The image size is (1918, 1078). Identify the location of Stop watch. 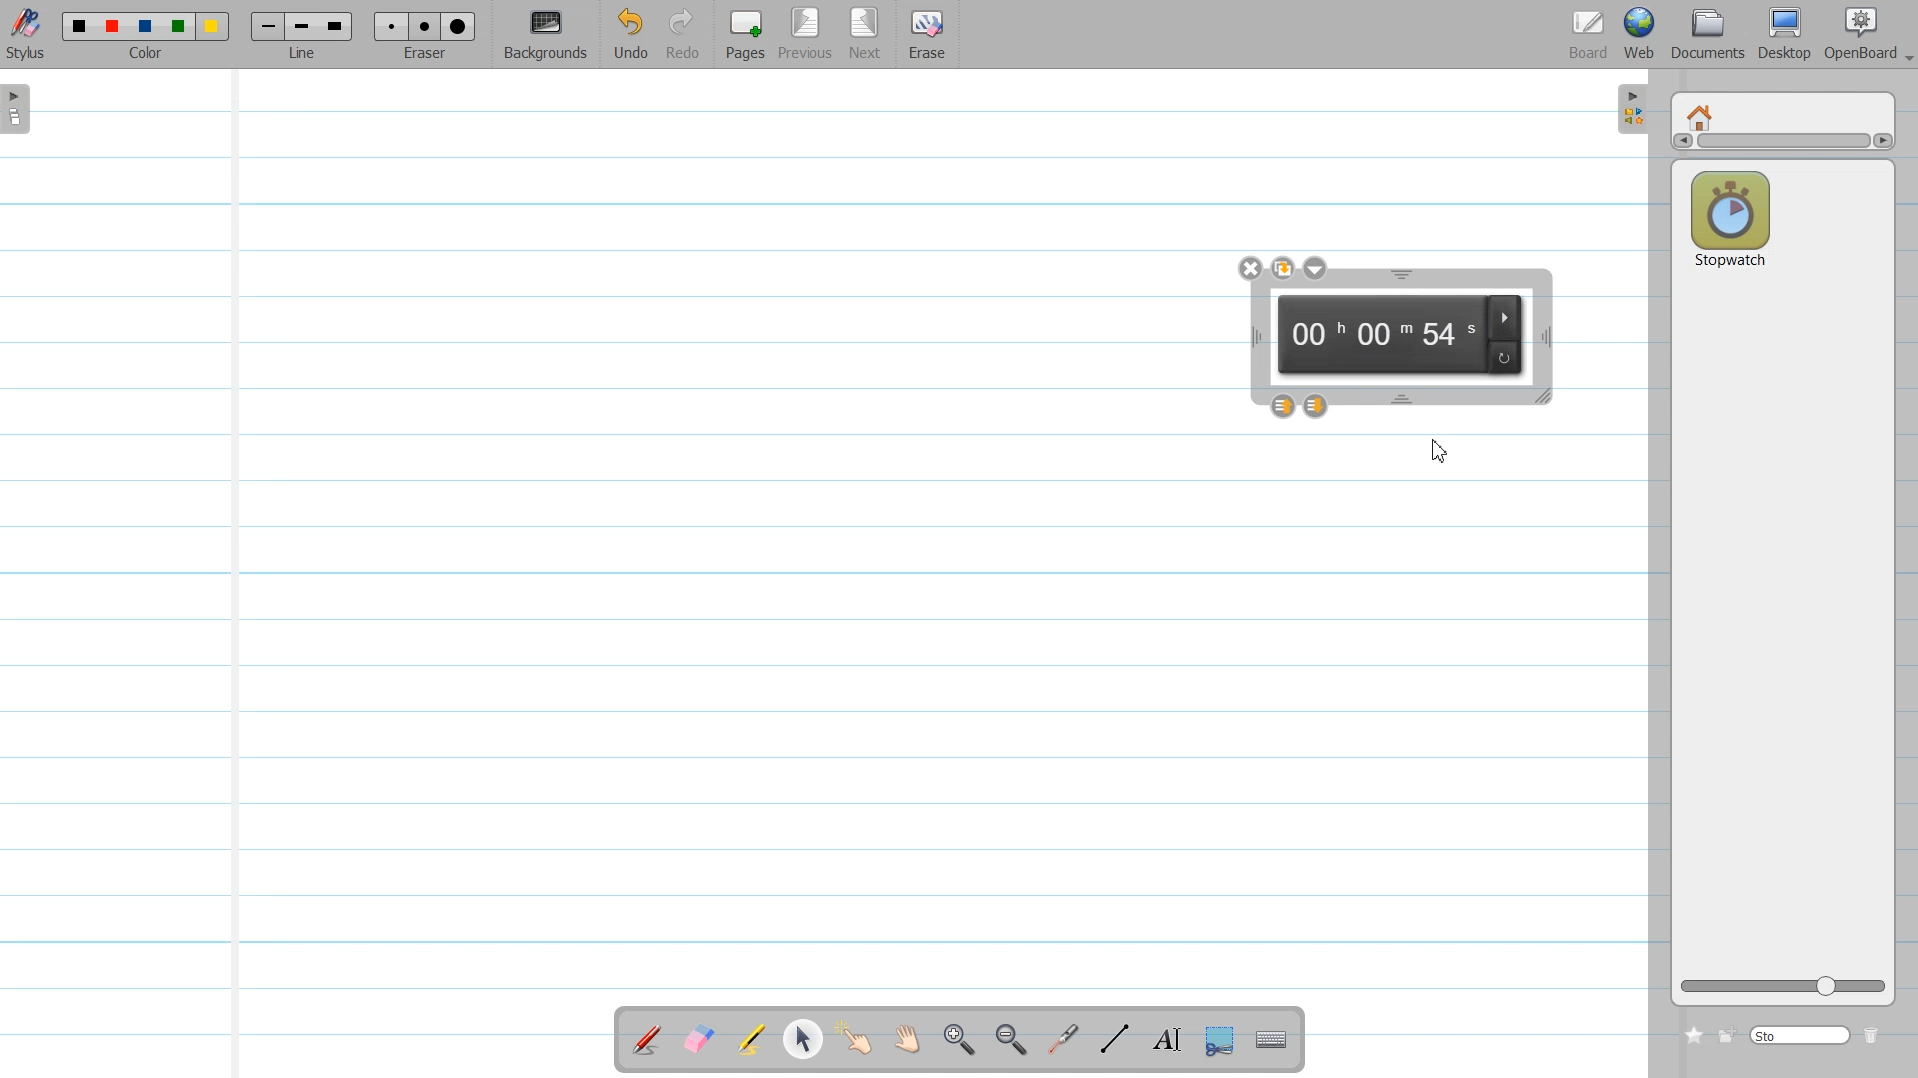
(1730, 214).